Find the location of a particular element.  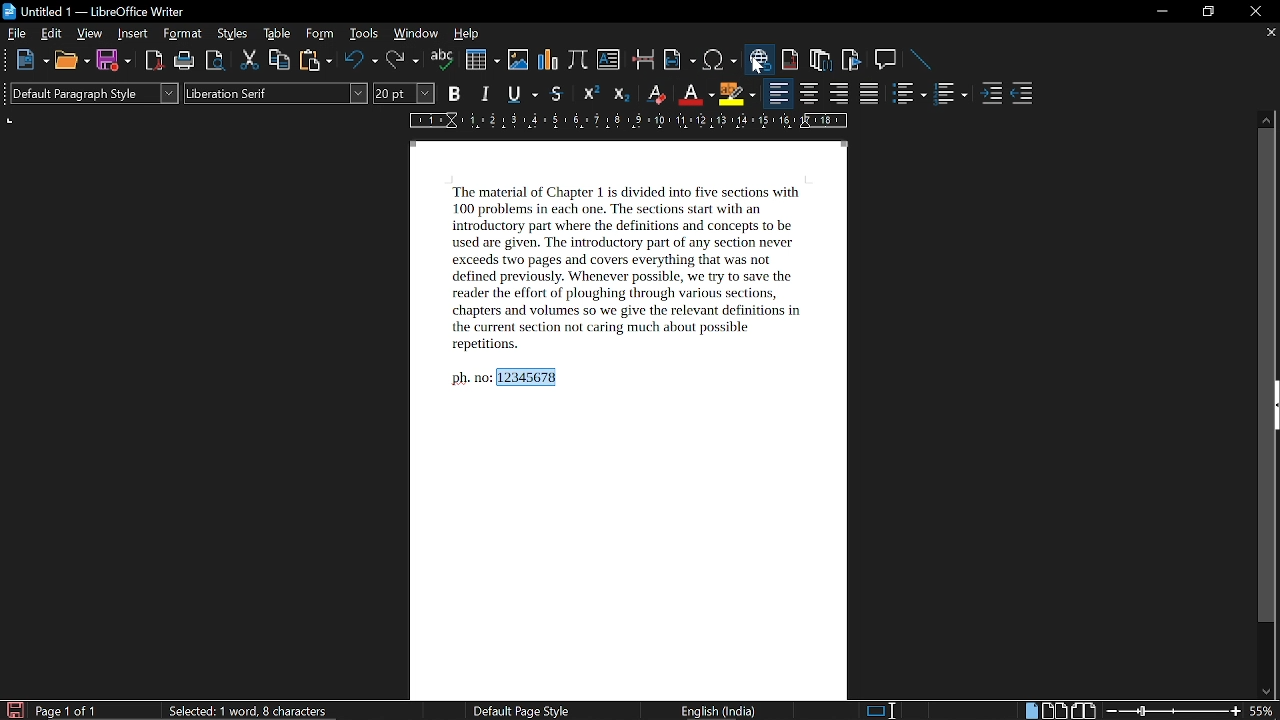

decrease indent is located at coordinates (1024, 96).